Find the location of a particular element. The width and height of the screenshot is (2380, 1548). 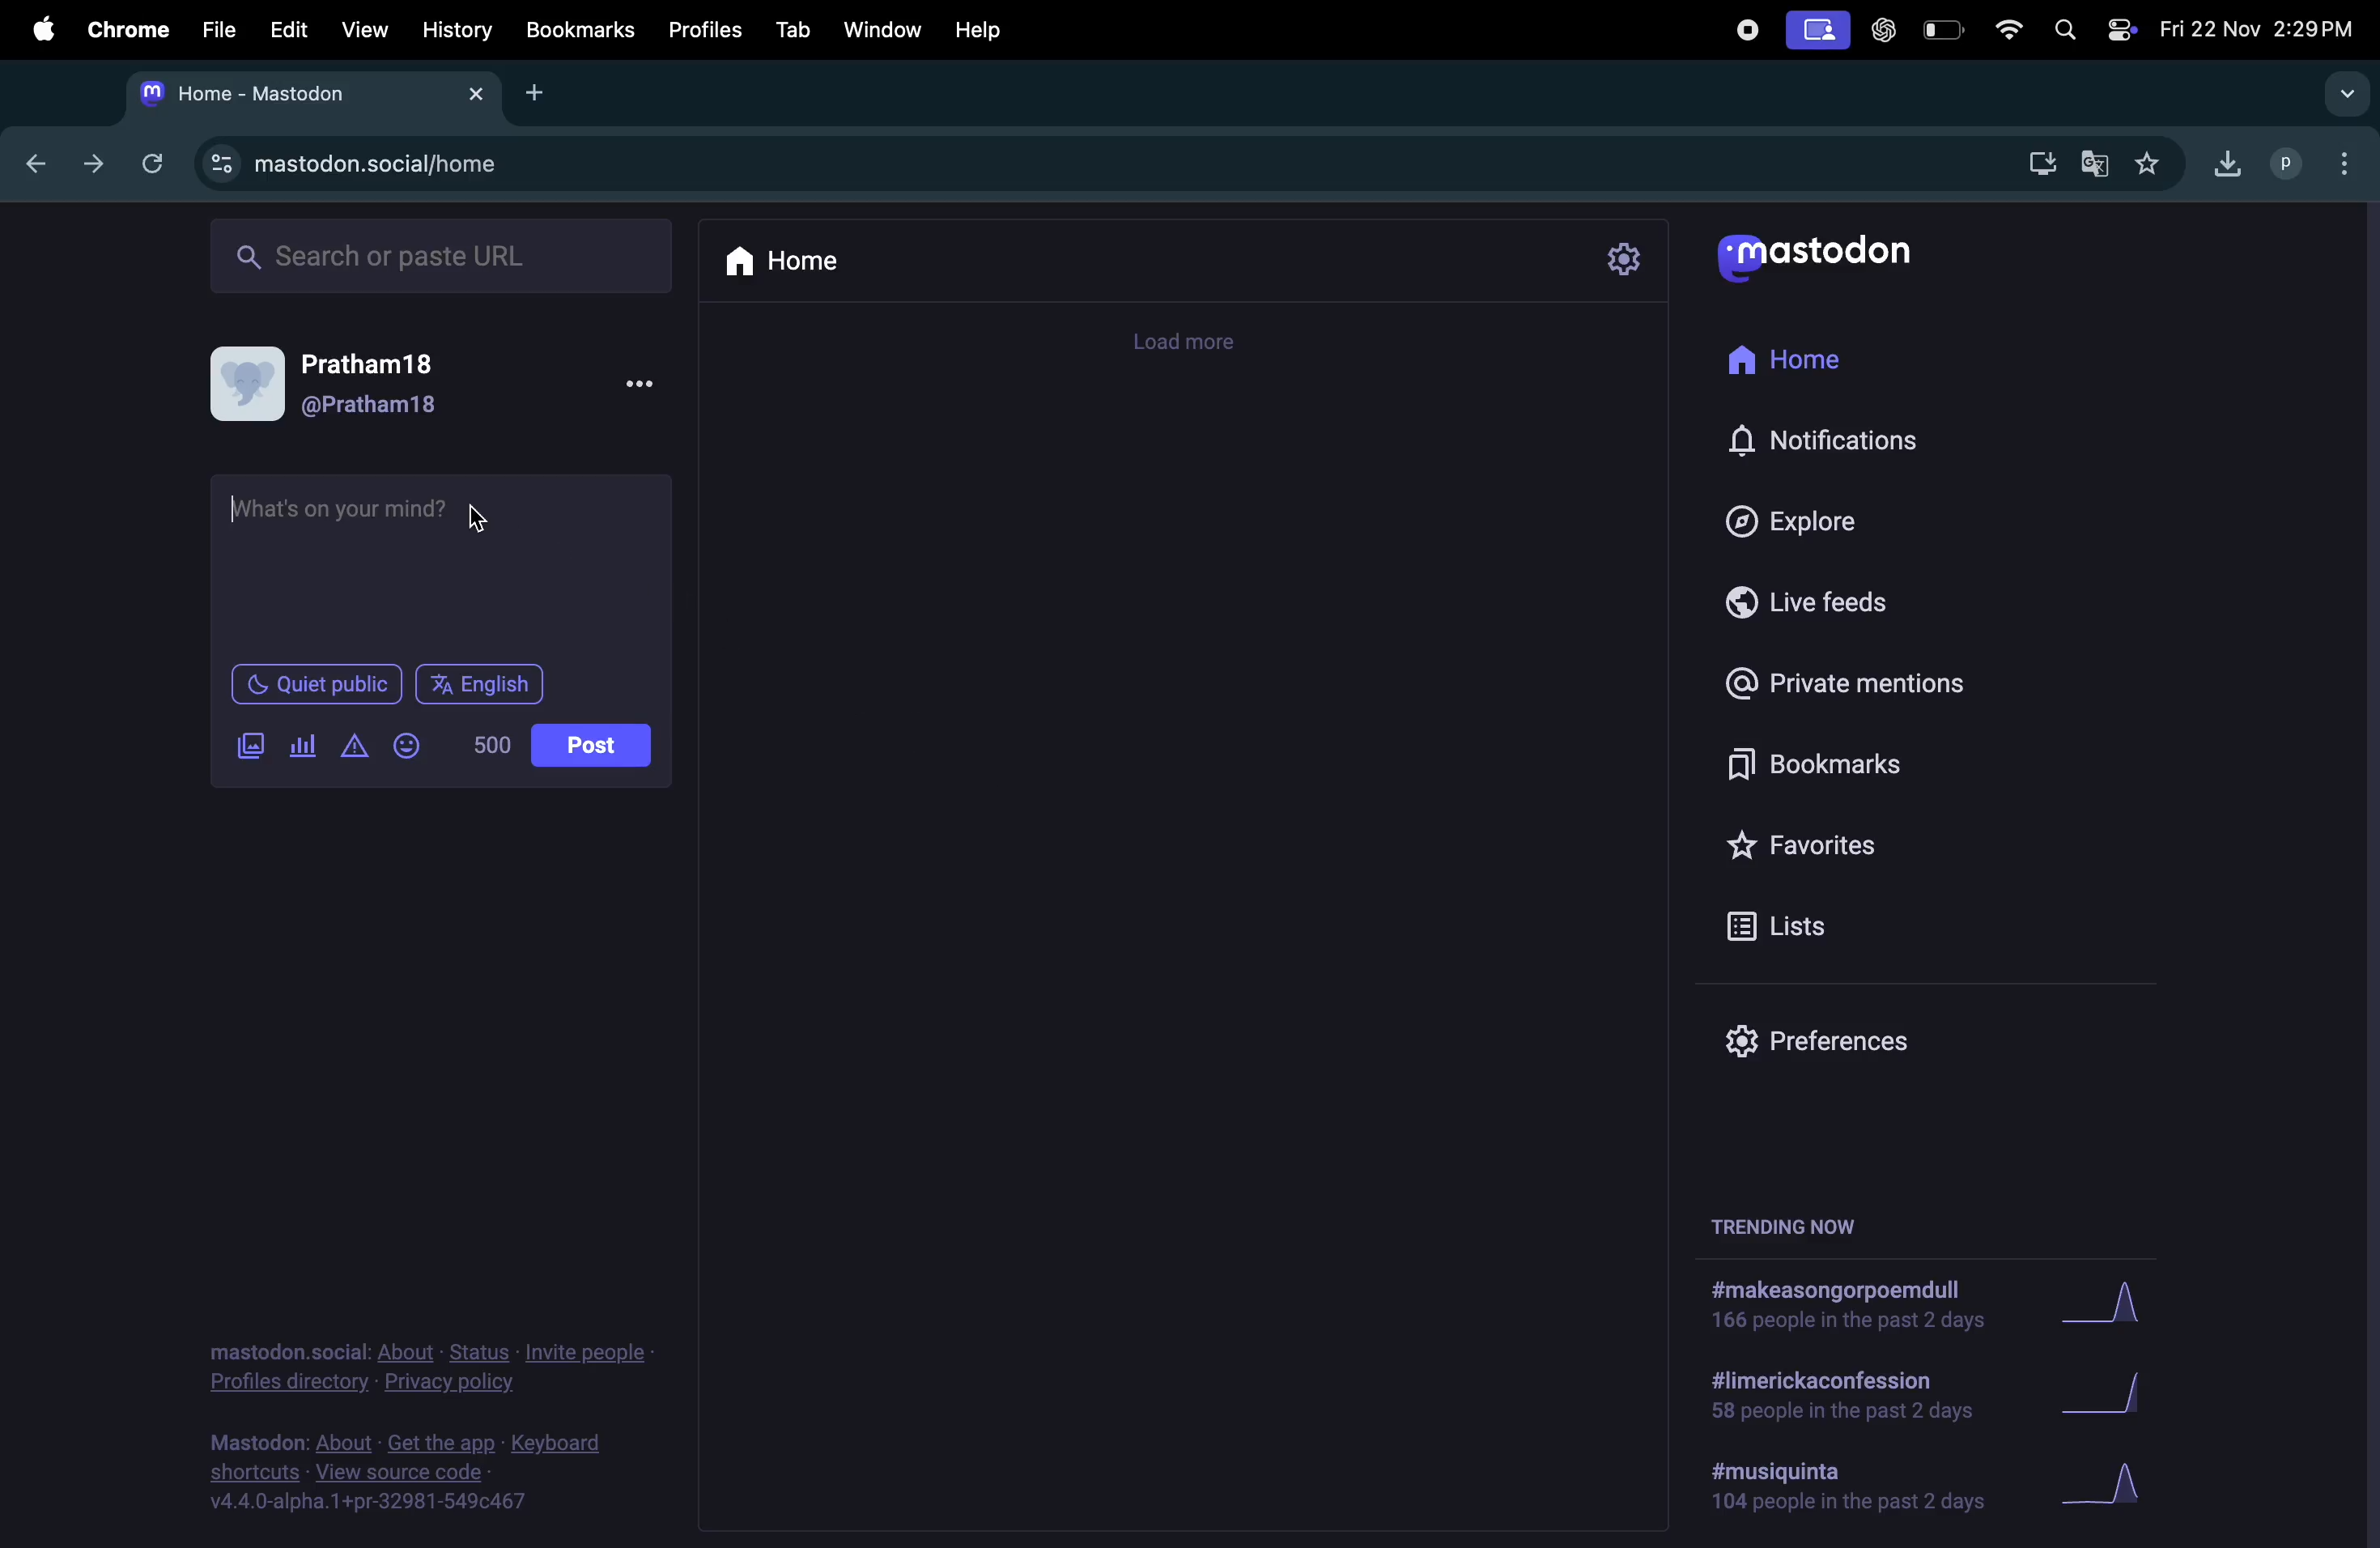

options is located at coordinates (2344, 167).